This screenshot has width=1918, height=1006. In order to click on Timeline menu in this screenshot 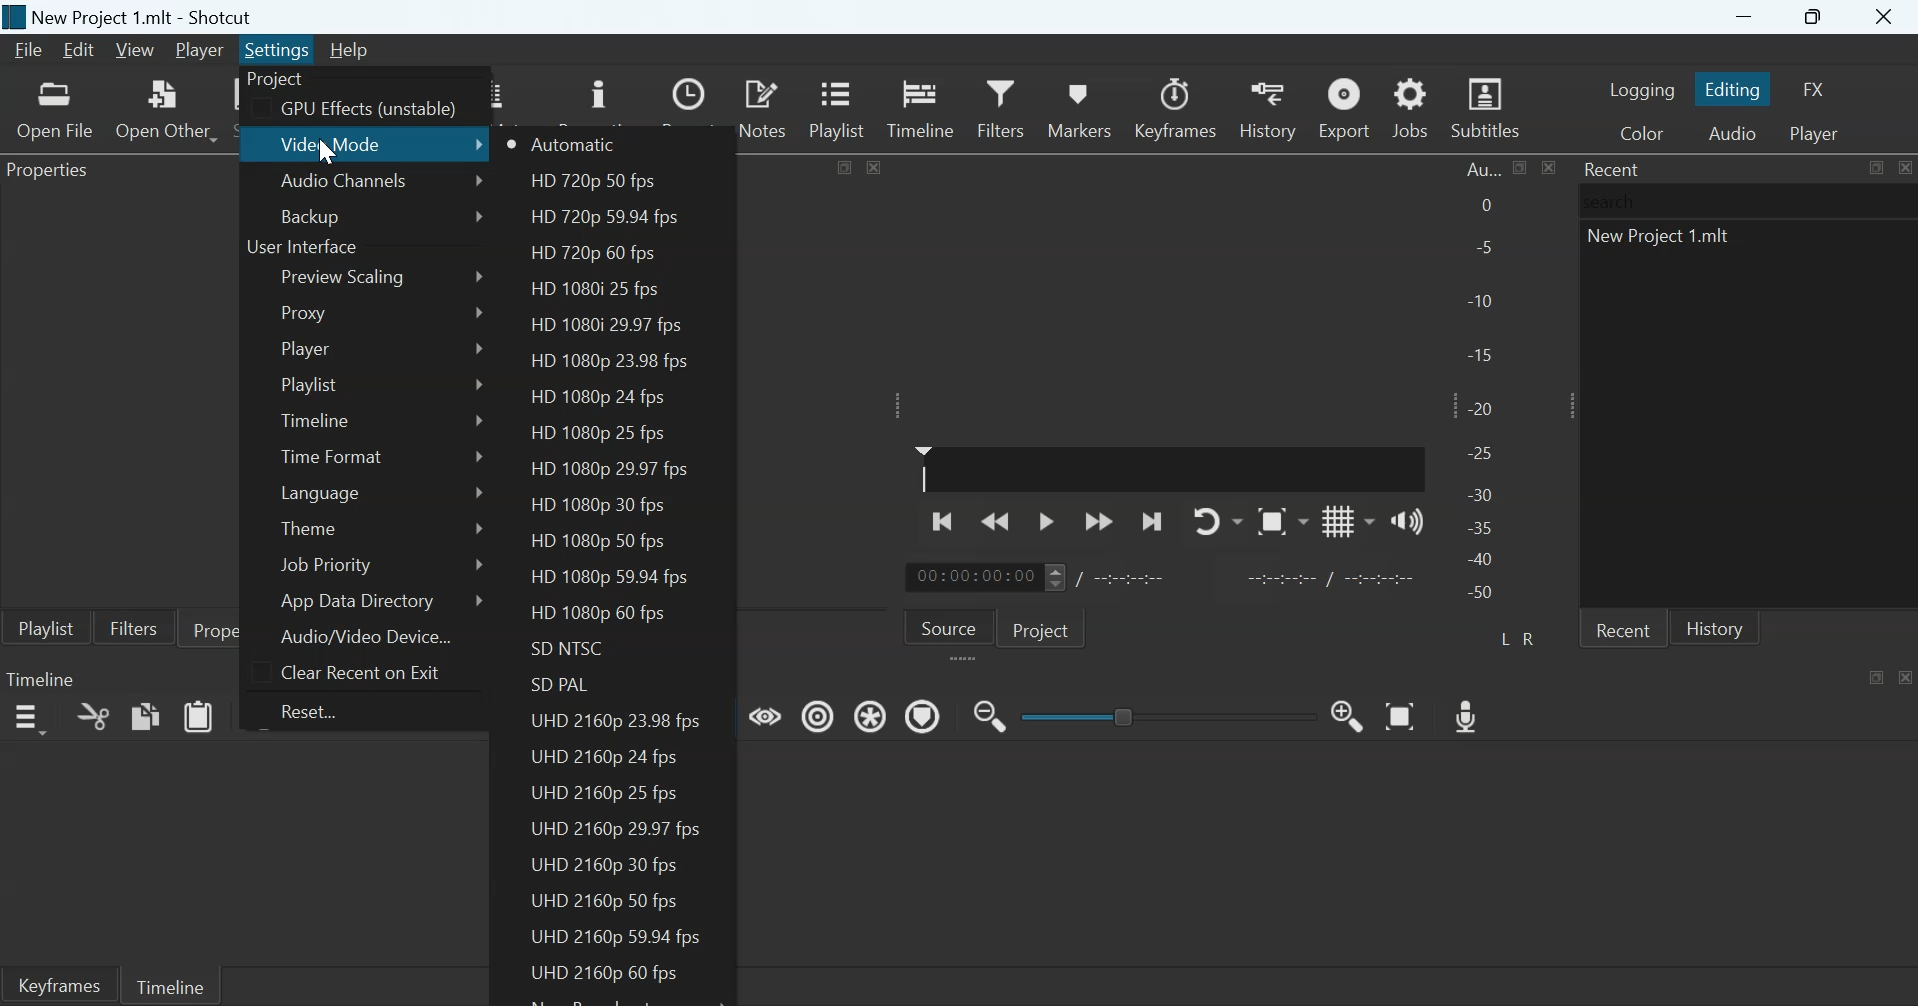, I will do `click(28, 719)`.